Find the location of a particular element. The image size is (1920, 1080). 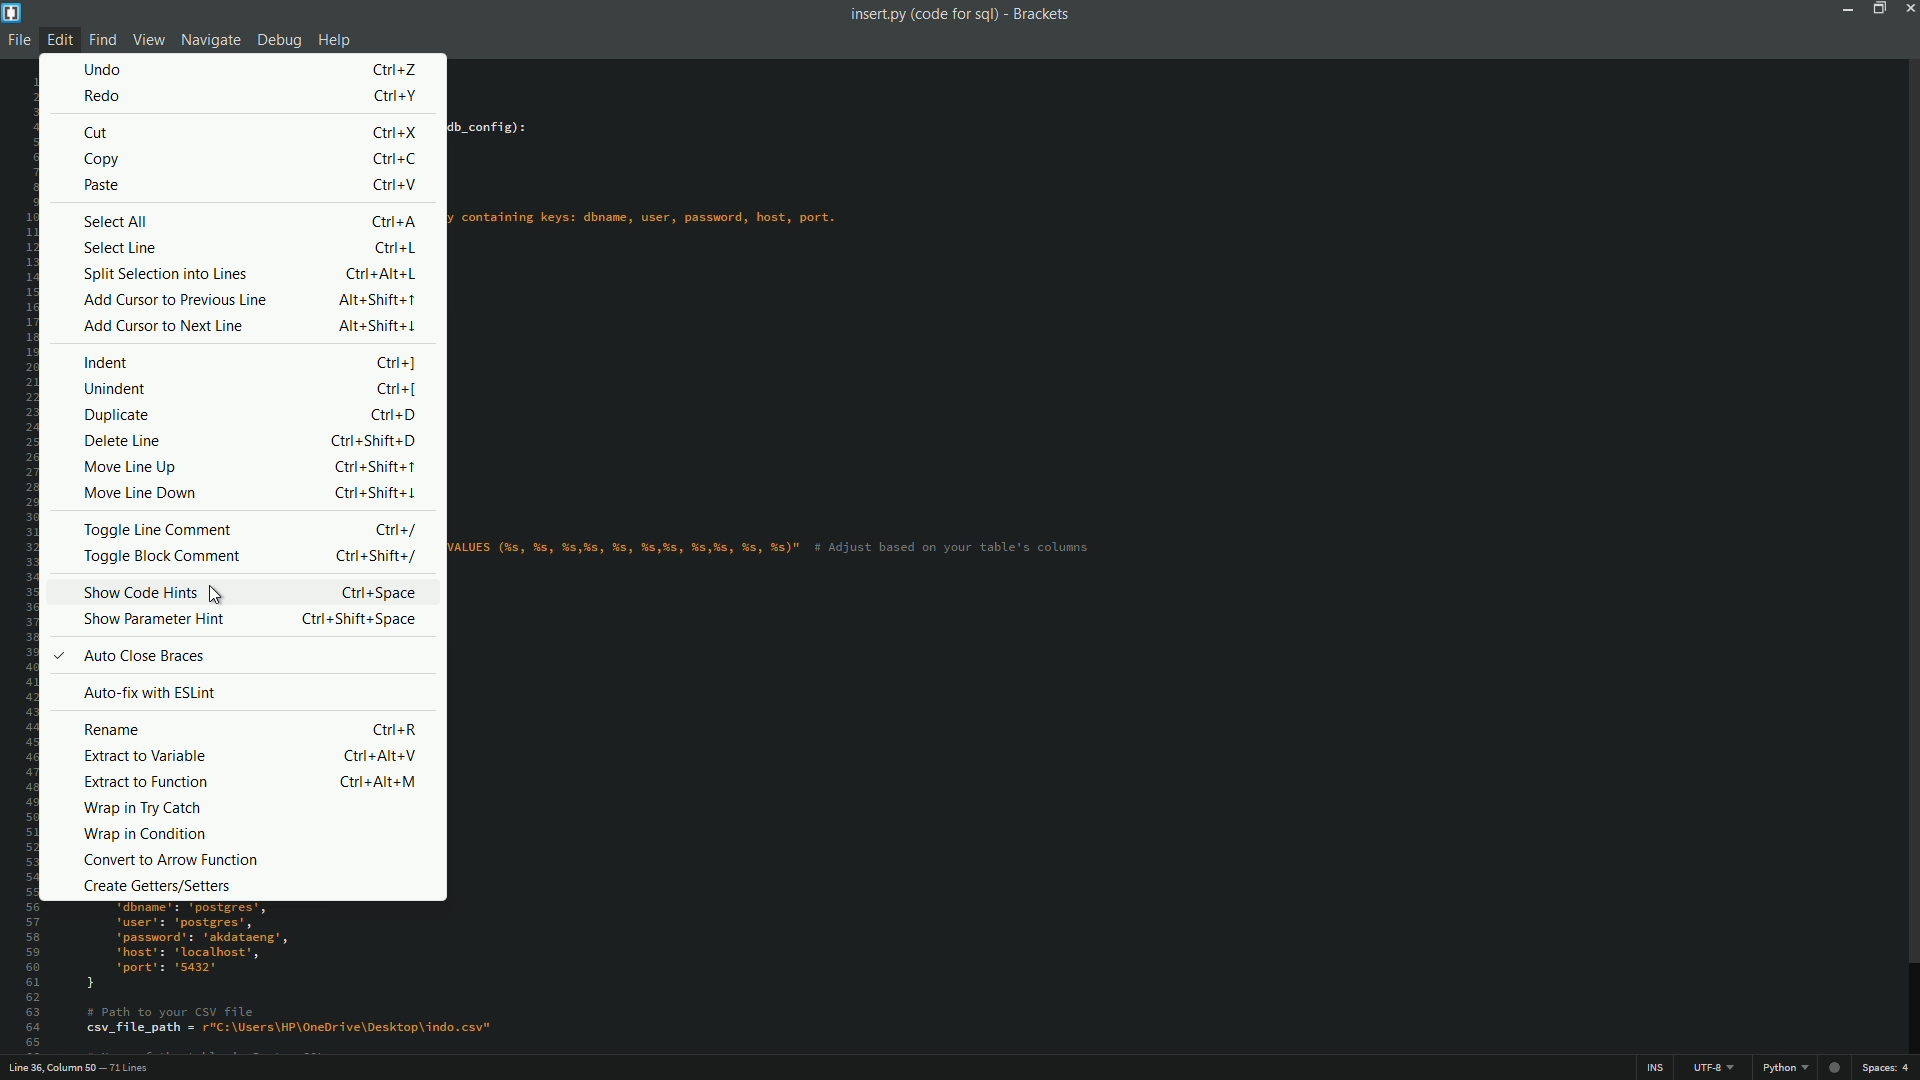

keyboard shortcut is located at coordinates (380, 783).